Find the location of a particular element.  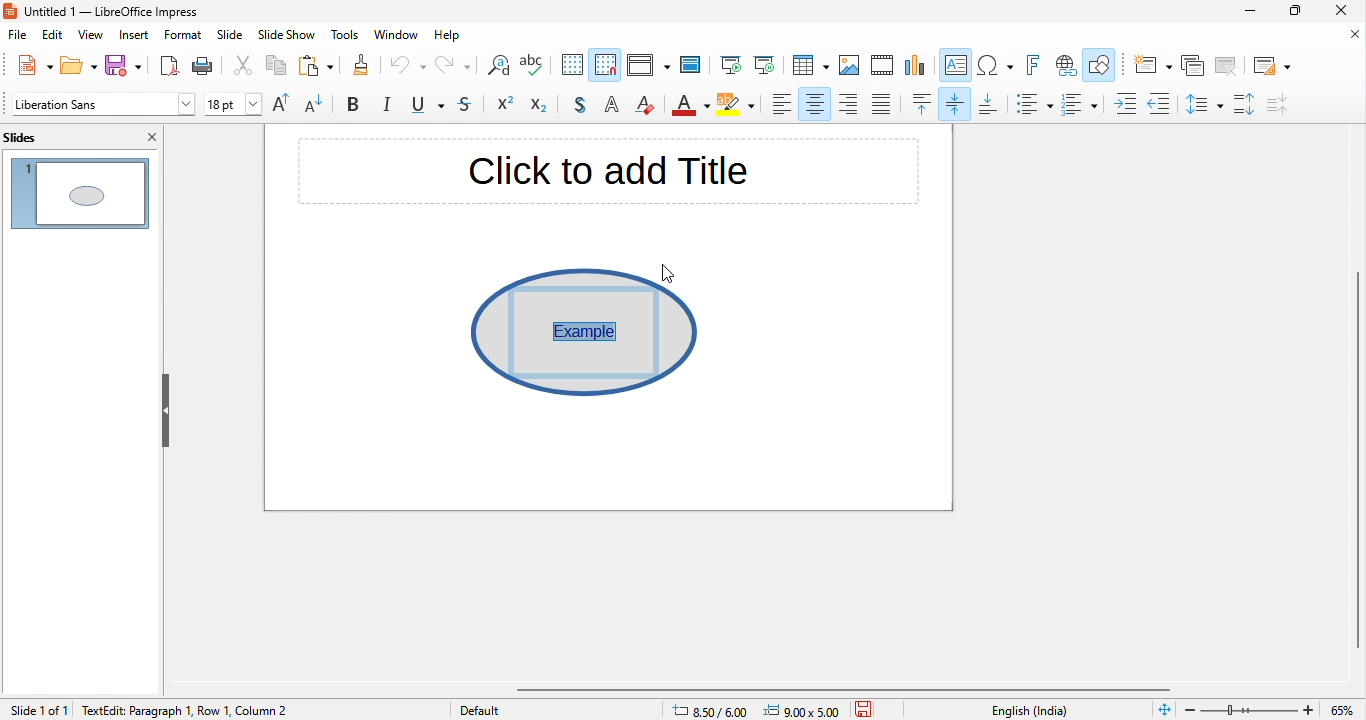

align right is located at coordinates (849, 103).